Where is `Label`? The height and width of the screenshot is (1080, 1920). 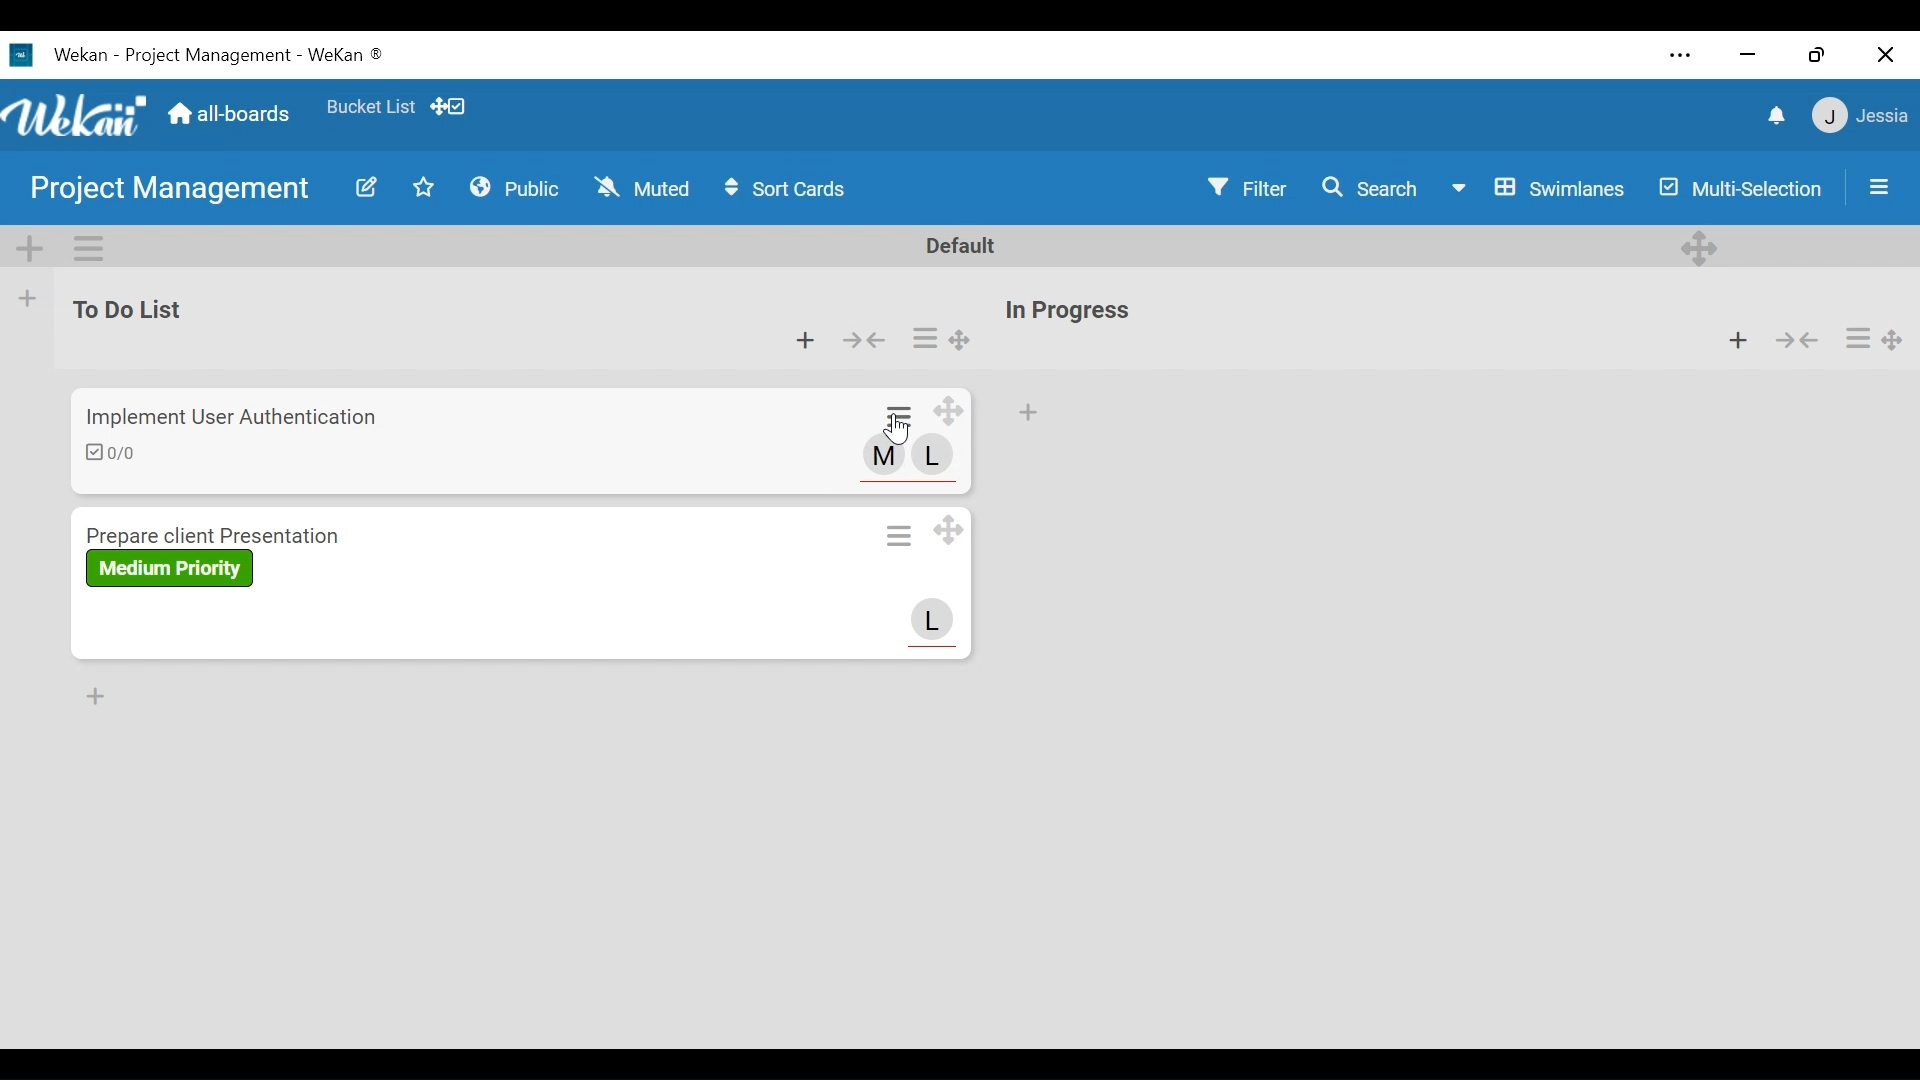 Label is located at coordinates (170, 568).